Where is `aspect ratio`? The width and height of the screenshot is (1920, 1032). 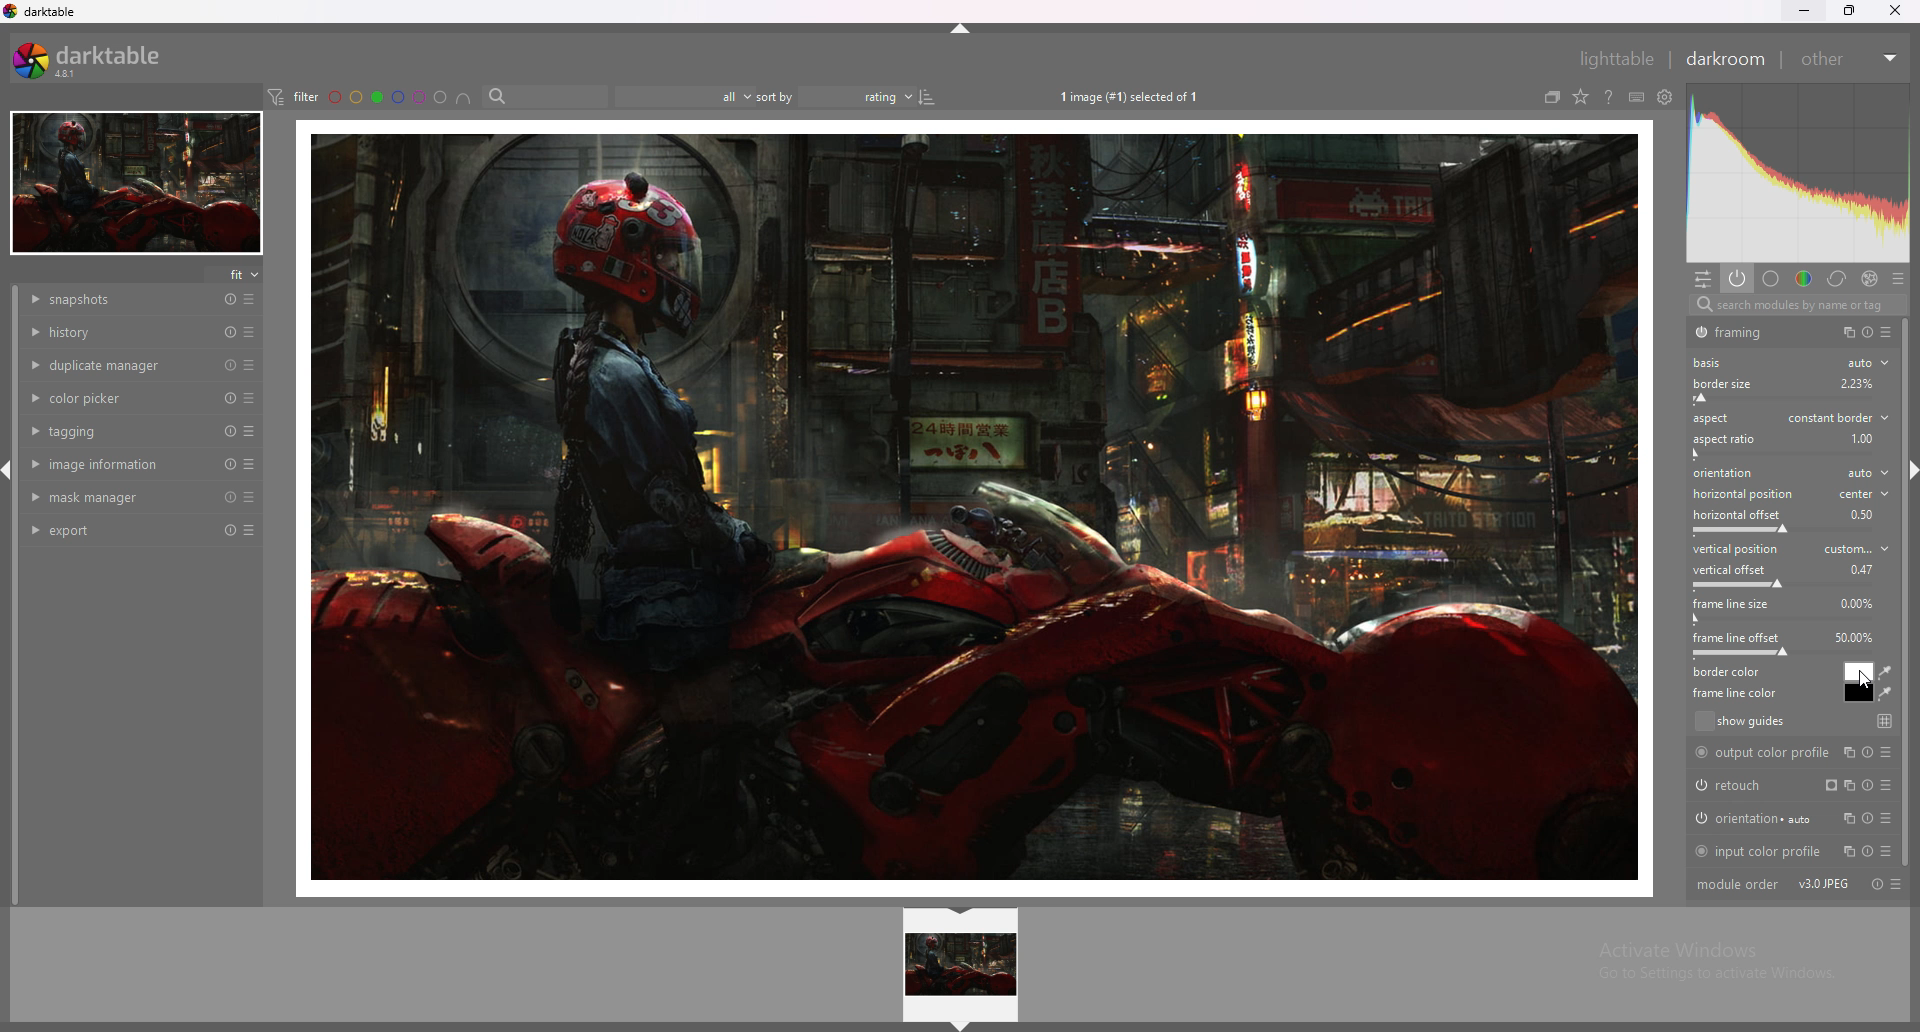 aspect ratio is located at coordinates (1723, 440).